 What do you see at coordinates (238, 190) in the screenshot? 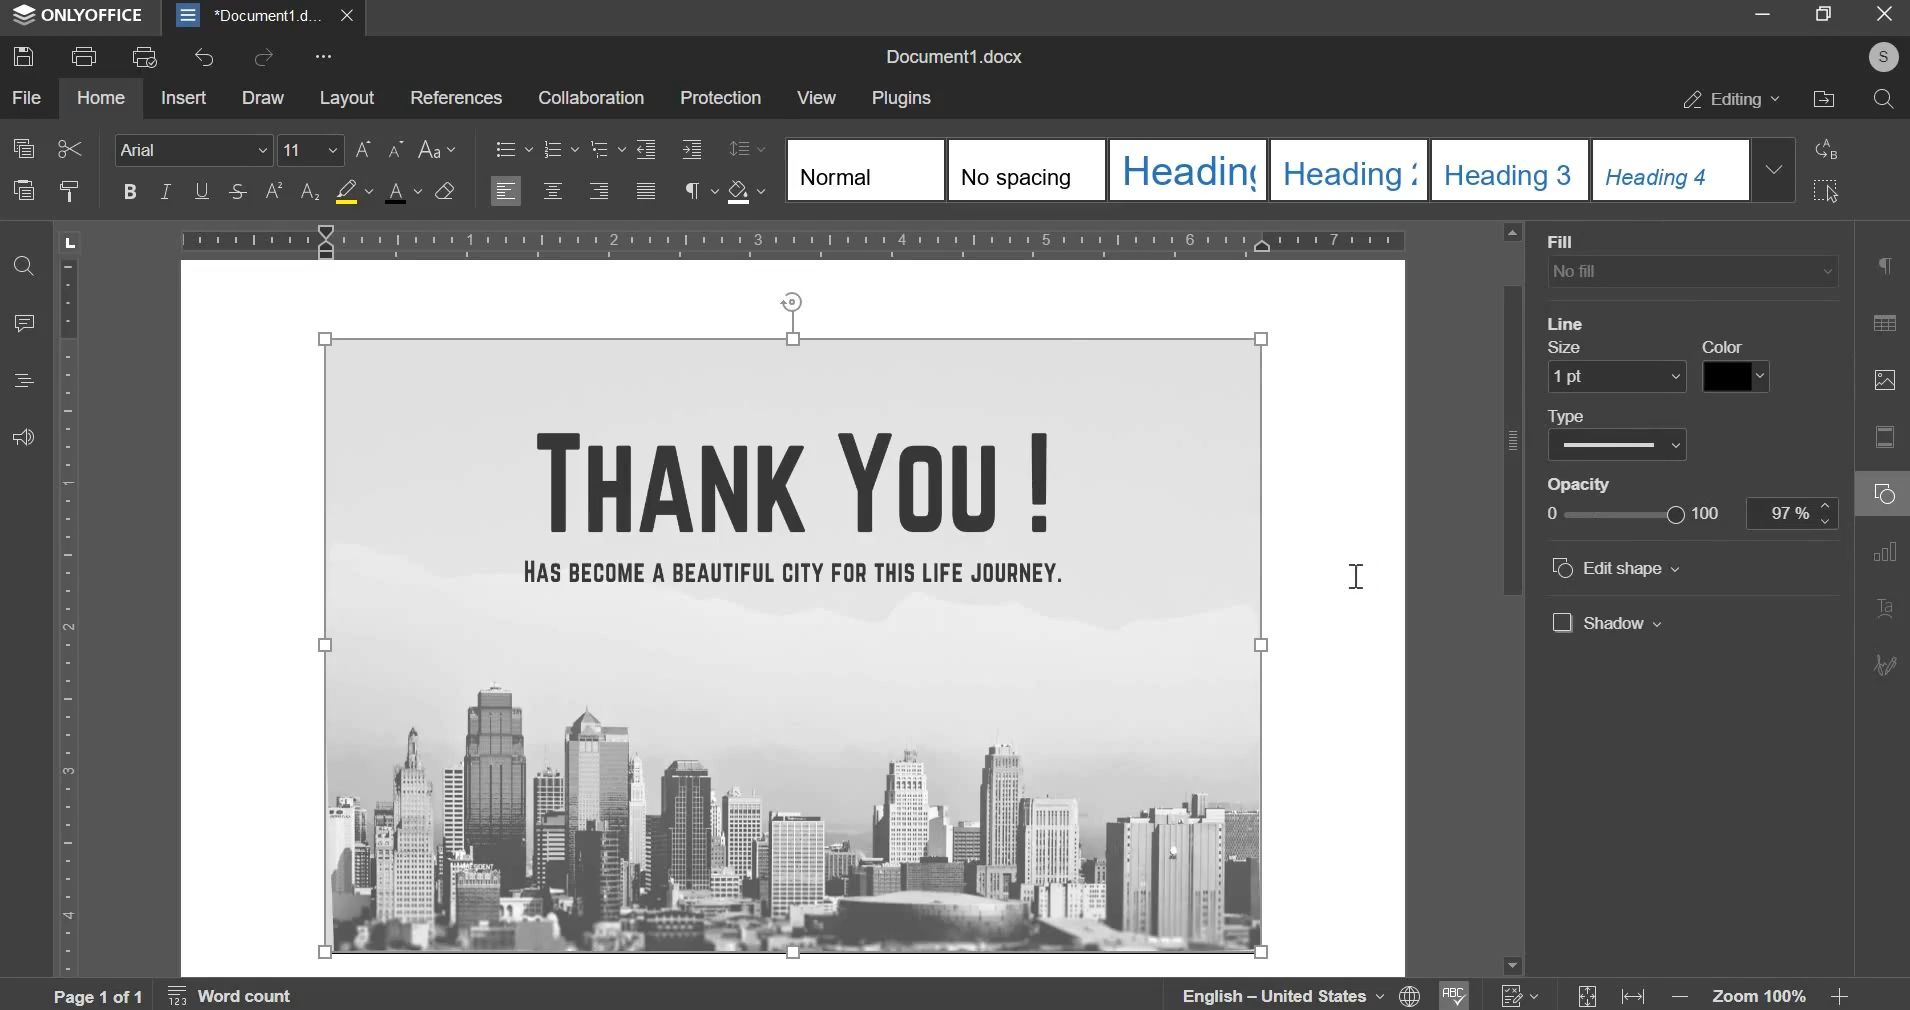
I see `strikethrough` at bounding box center [238, 190].